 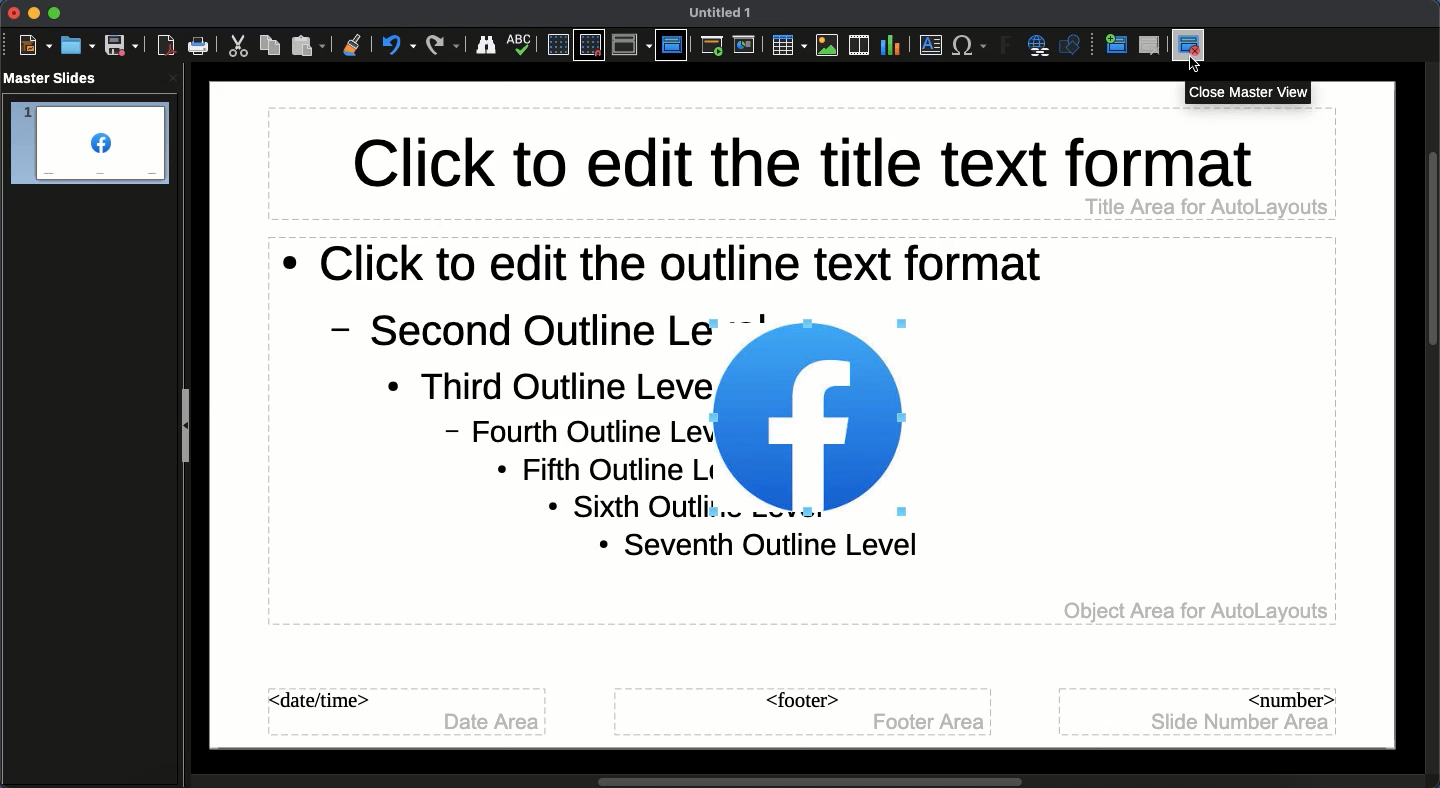 I want to click on Copy, so click(x=269, y=45).